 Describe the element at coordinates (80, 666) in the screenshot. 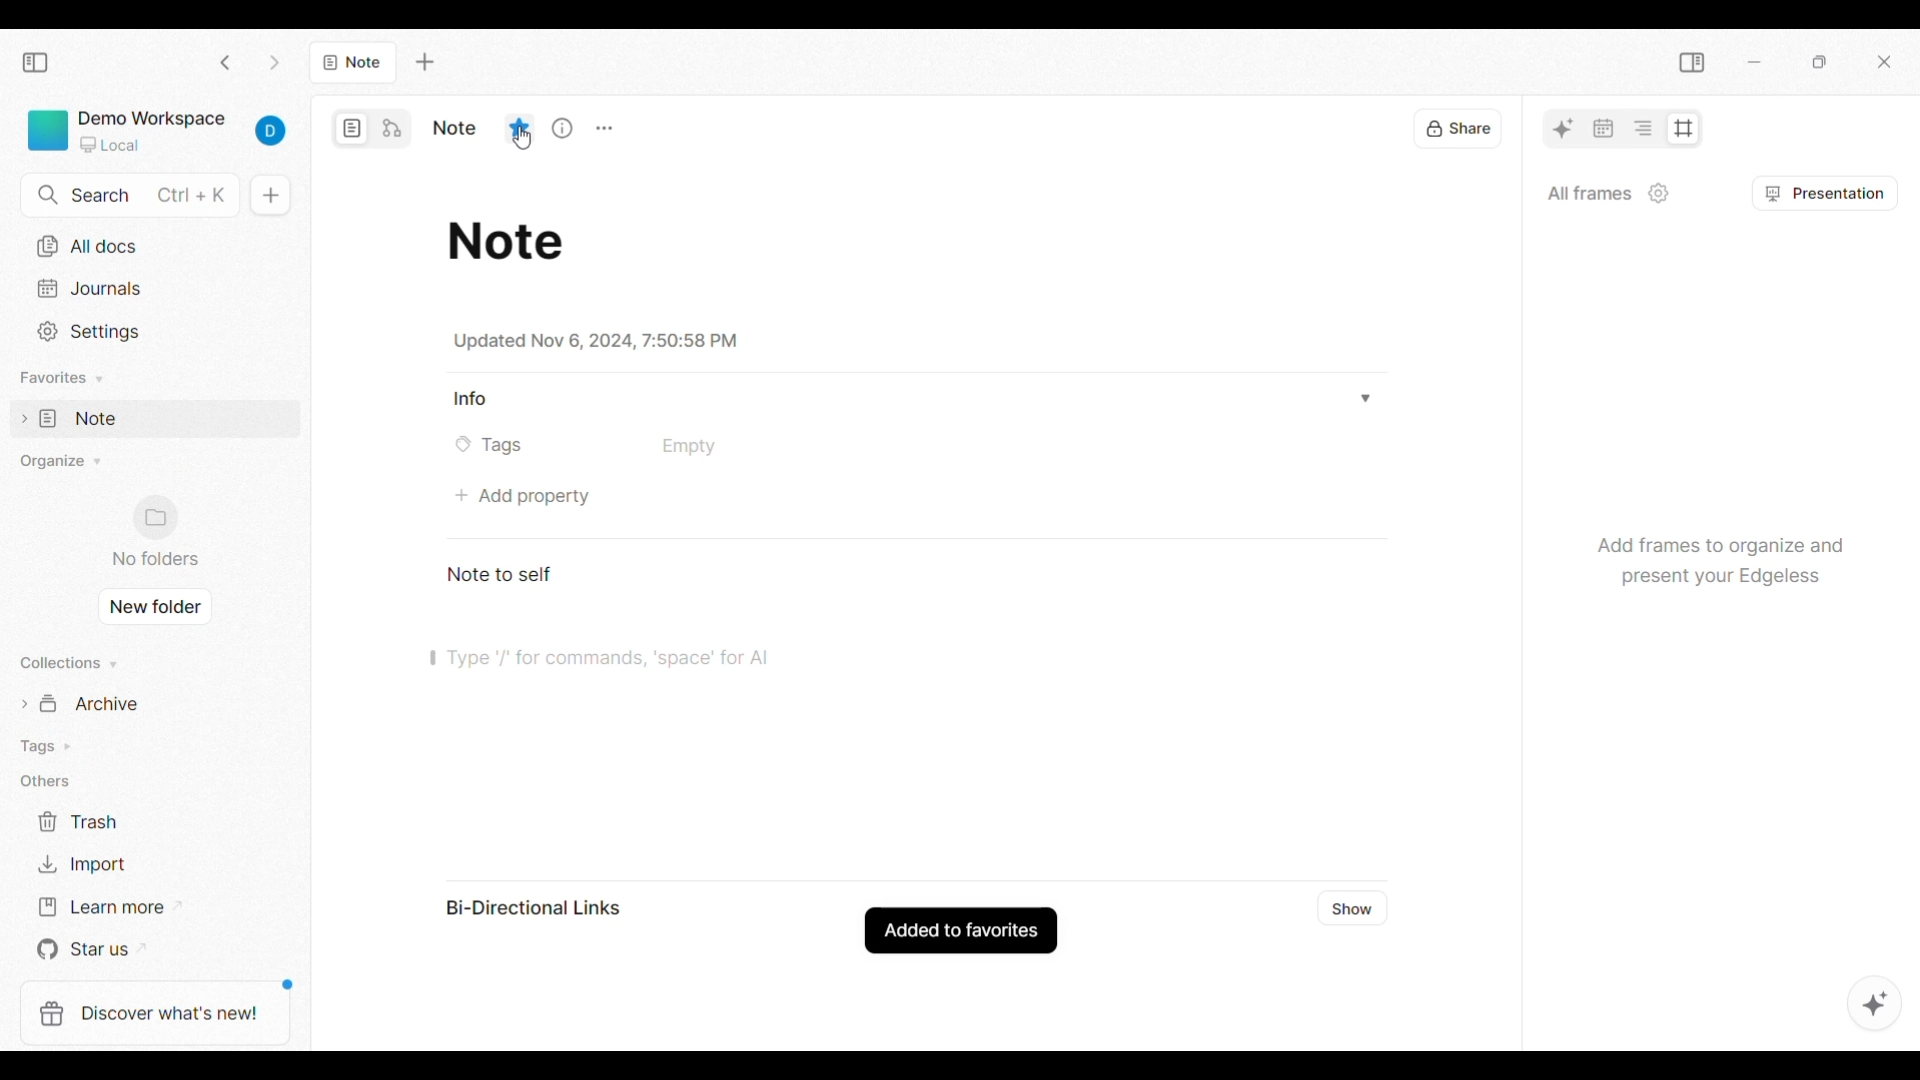

I see `Collections +` at that location.